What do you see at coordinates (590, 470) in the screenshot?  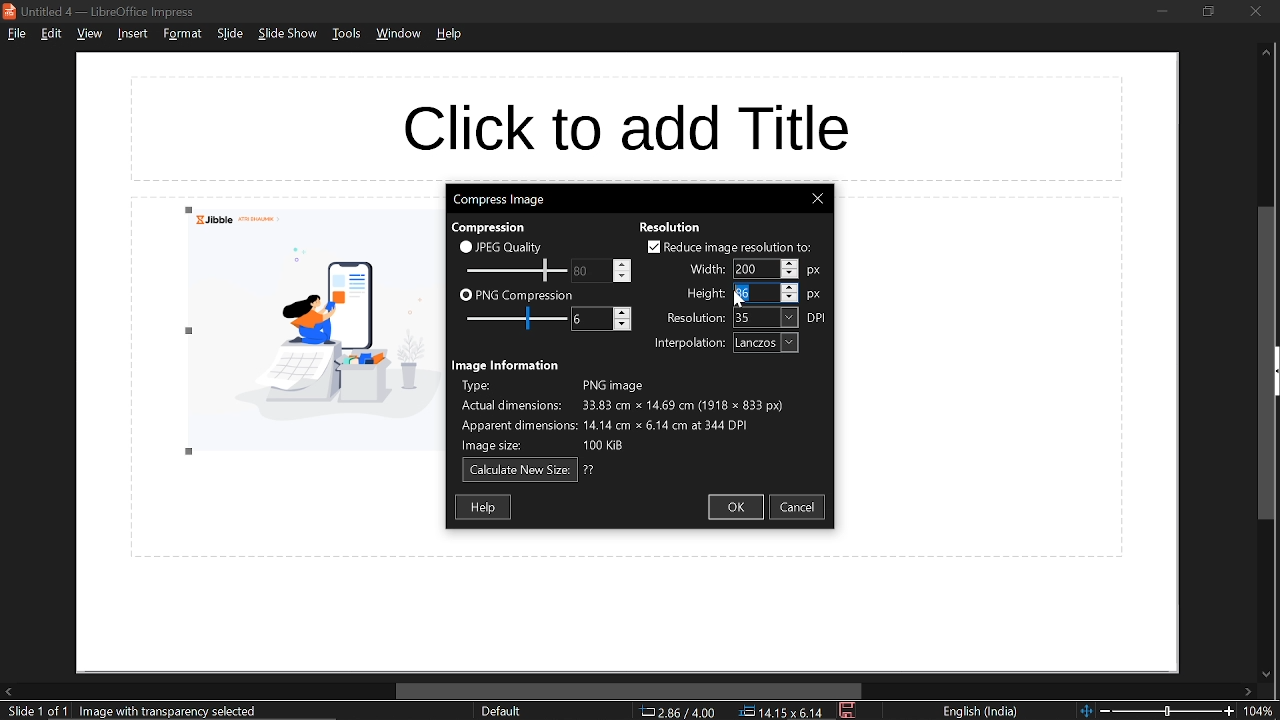 I see `question mark` at bounding box center [590, 470].